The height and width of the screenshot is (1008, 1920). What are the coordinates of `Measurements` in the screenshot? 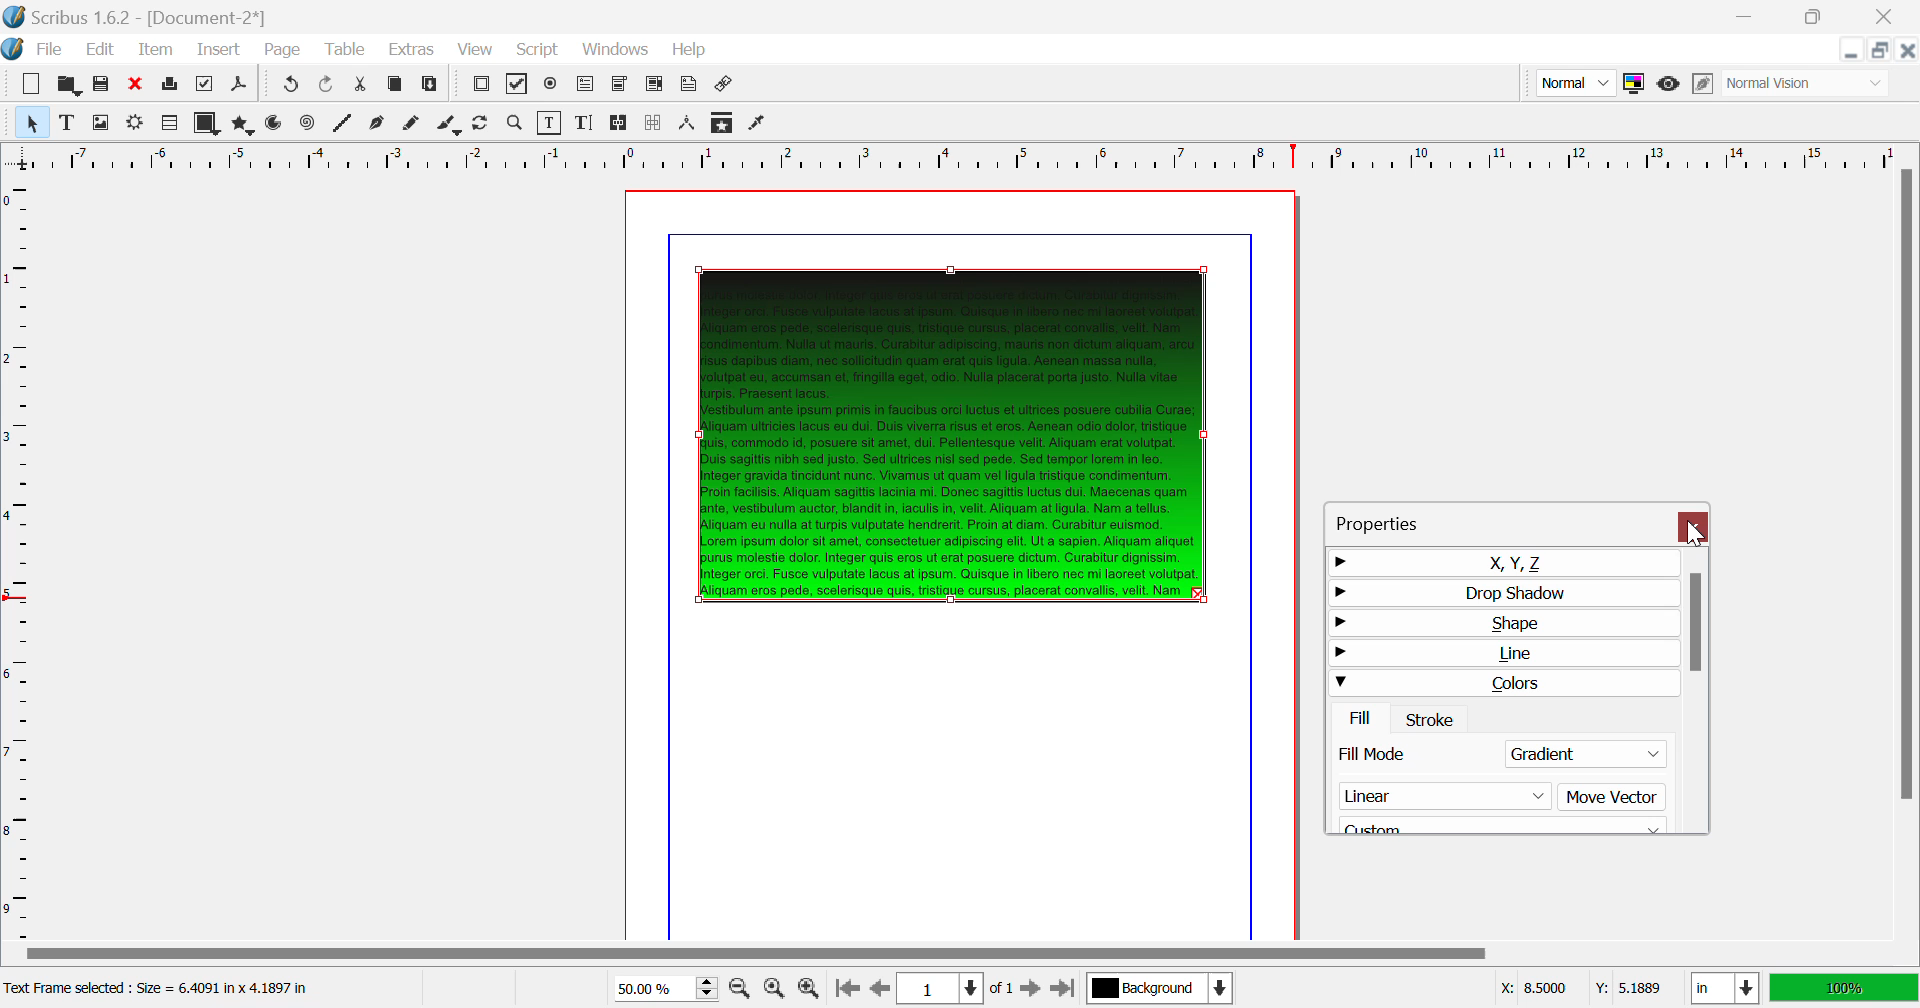 It's located at (689, 125).